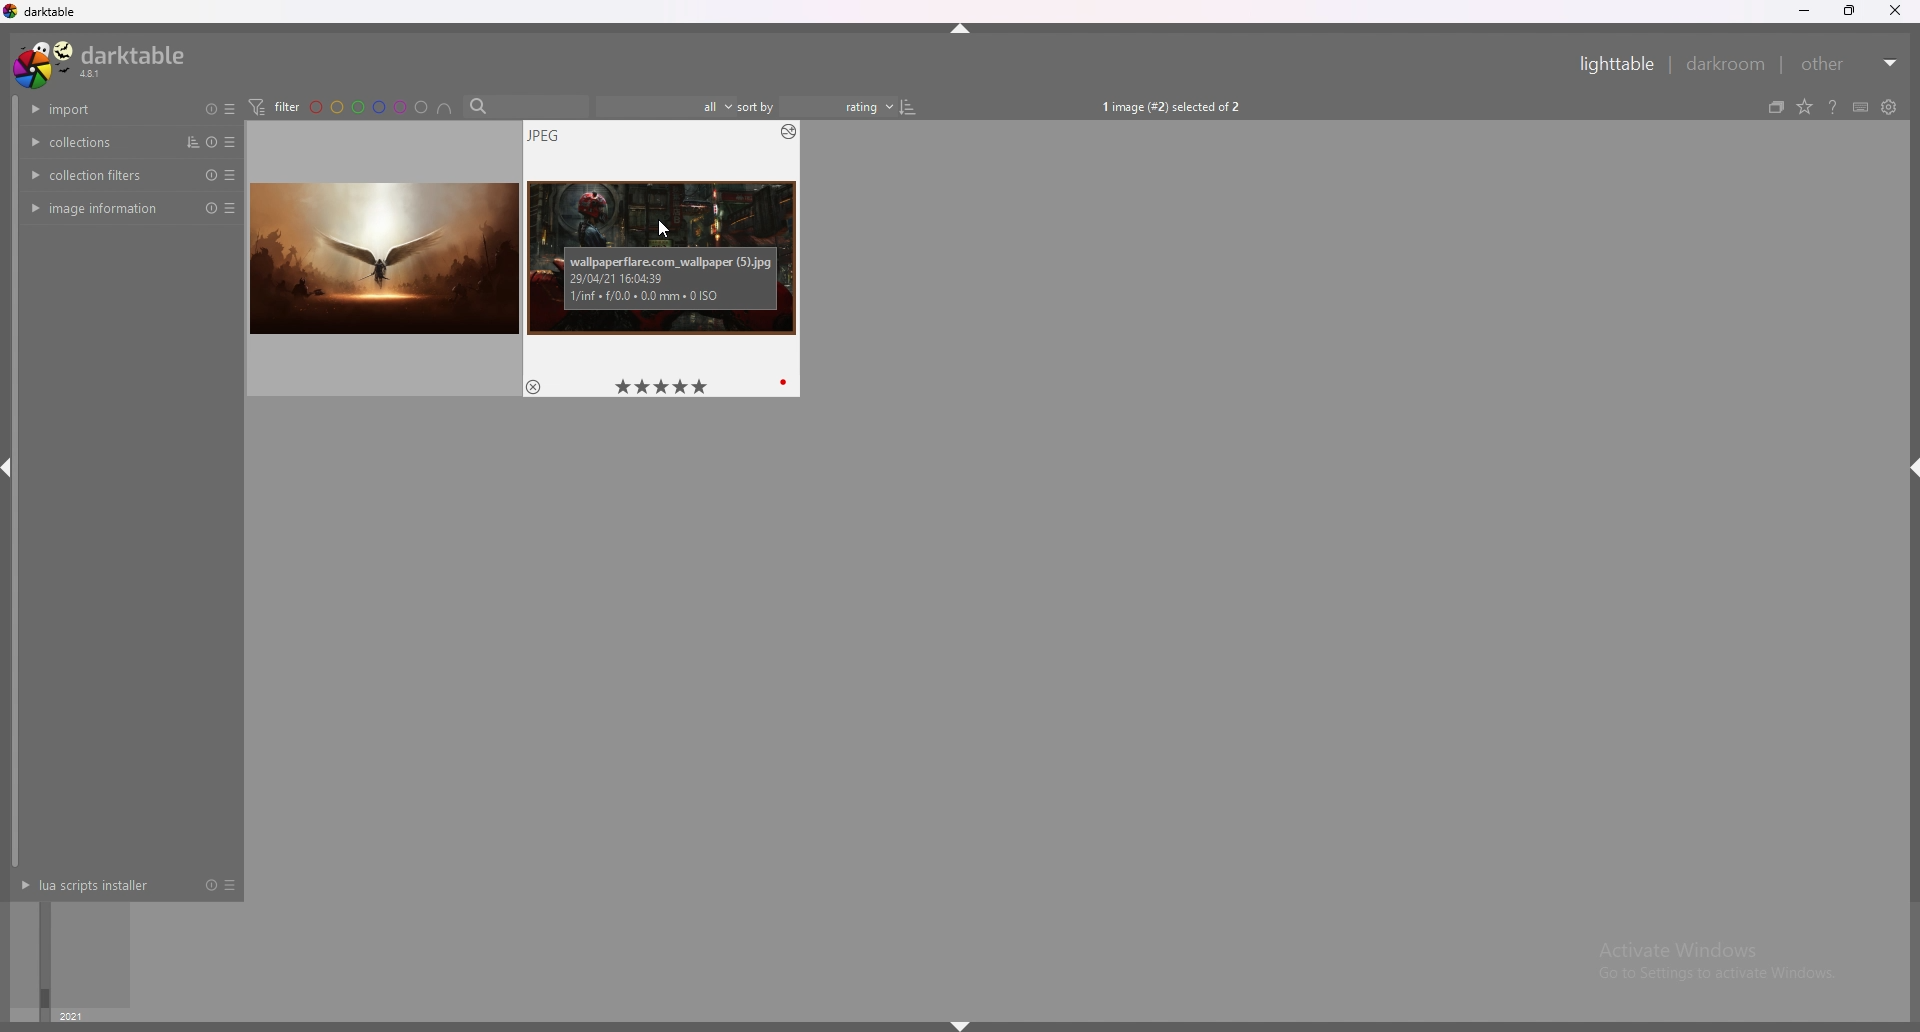 This screenshot has height=1032, width=1920. What do you see at coordinates (234, 142) in the screenshot?
I see `presets` at bounding box center [234, 142].